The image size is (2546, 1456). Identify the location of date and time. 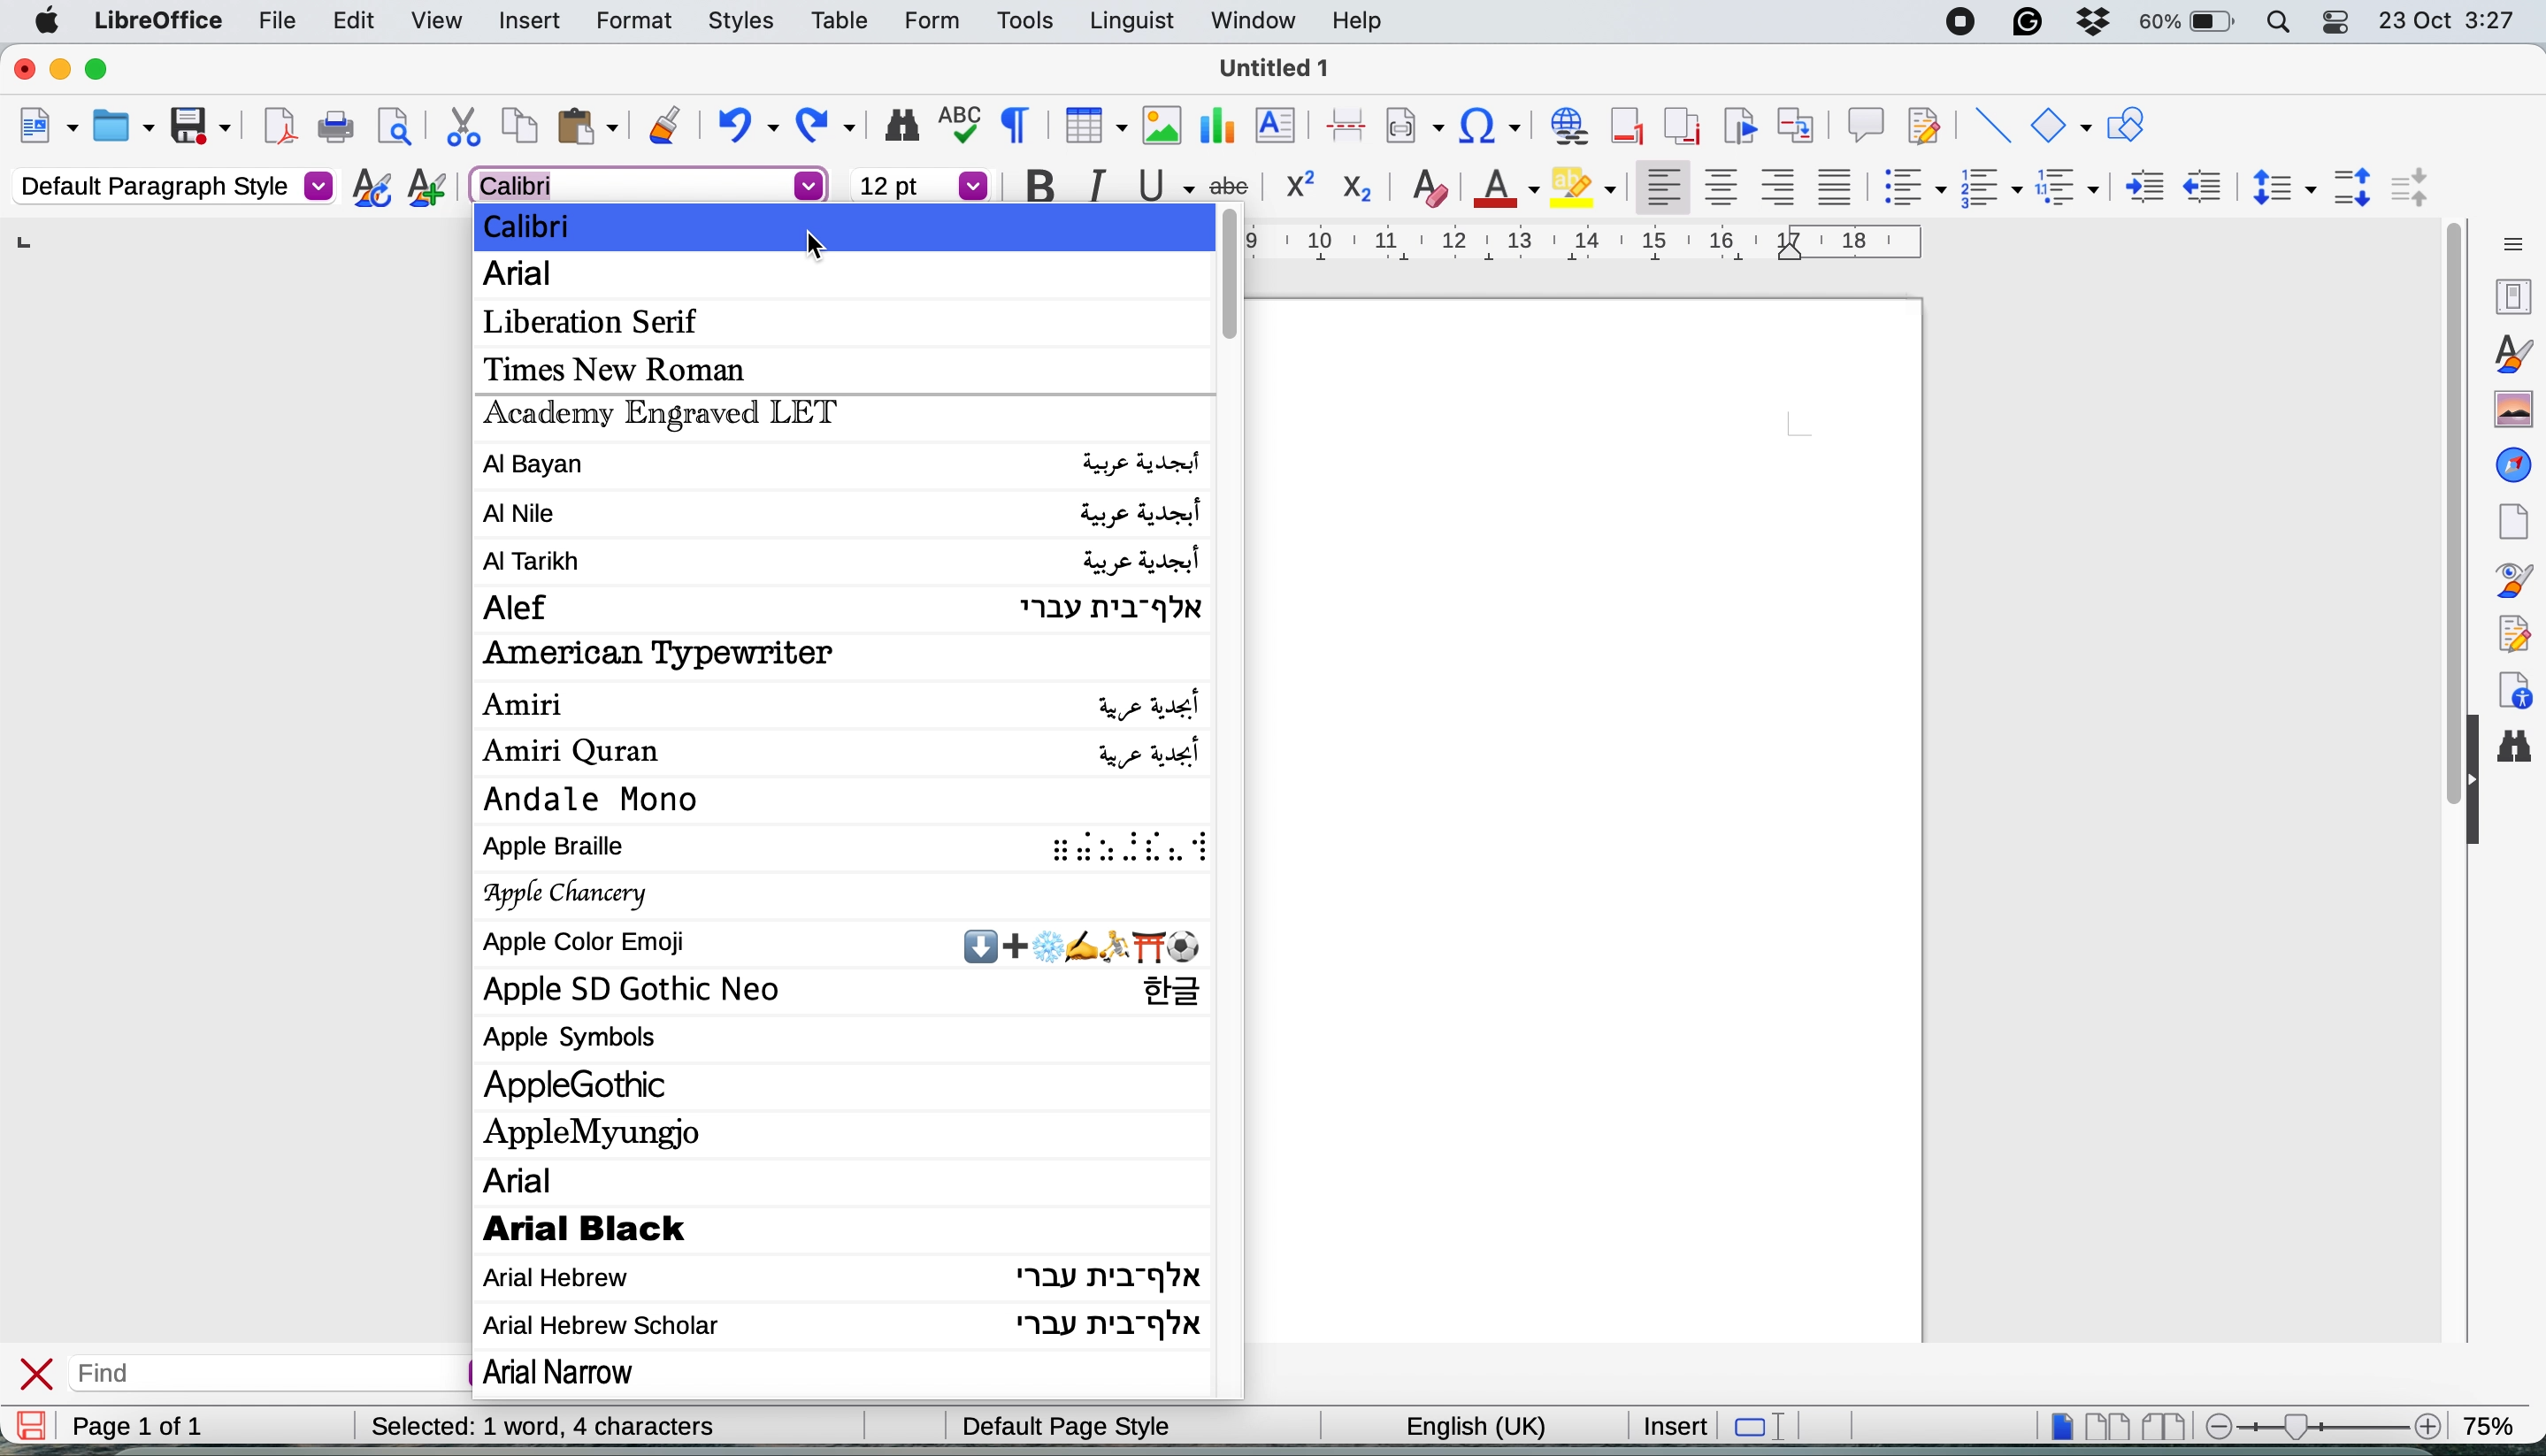
(2450, 22).